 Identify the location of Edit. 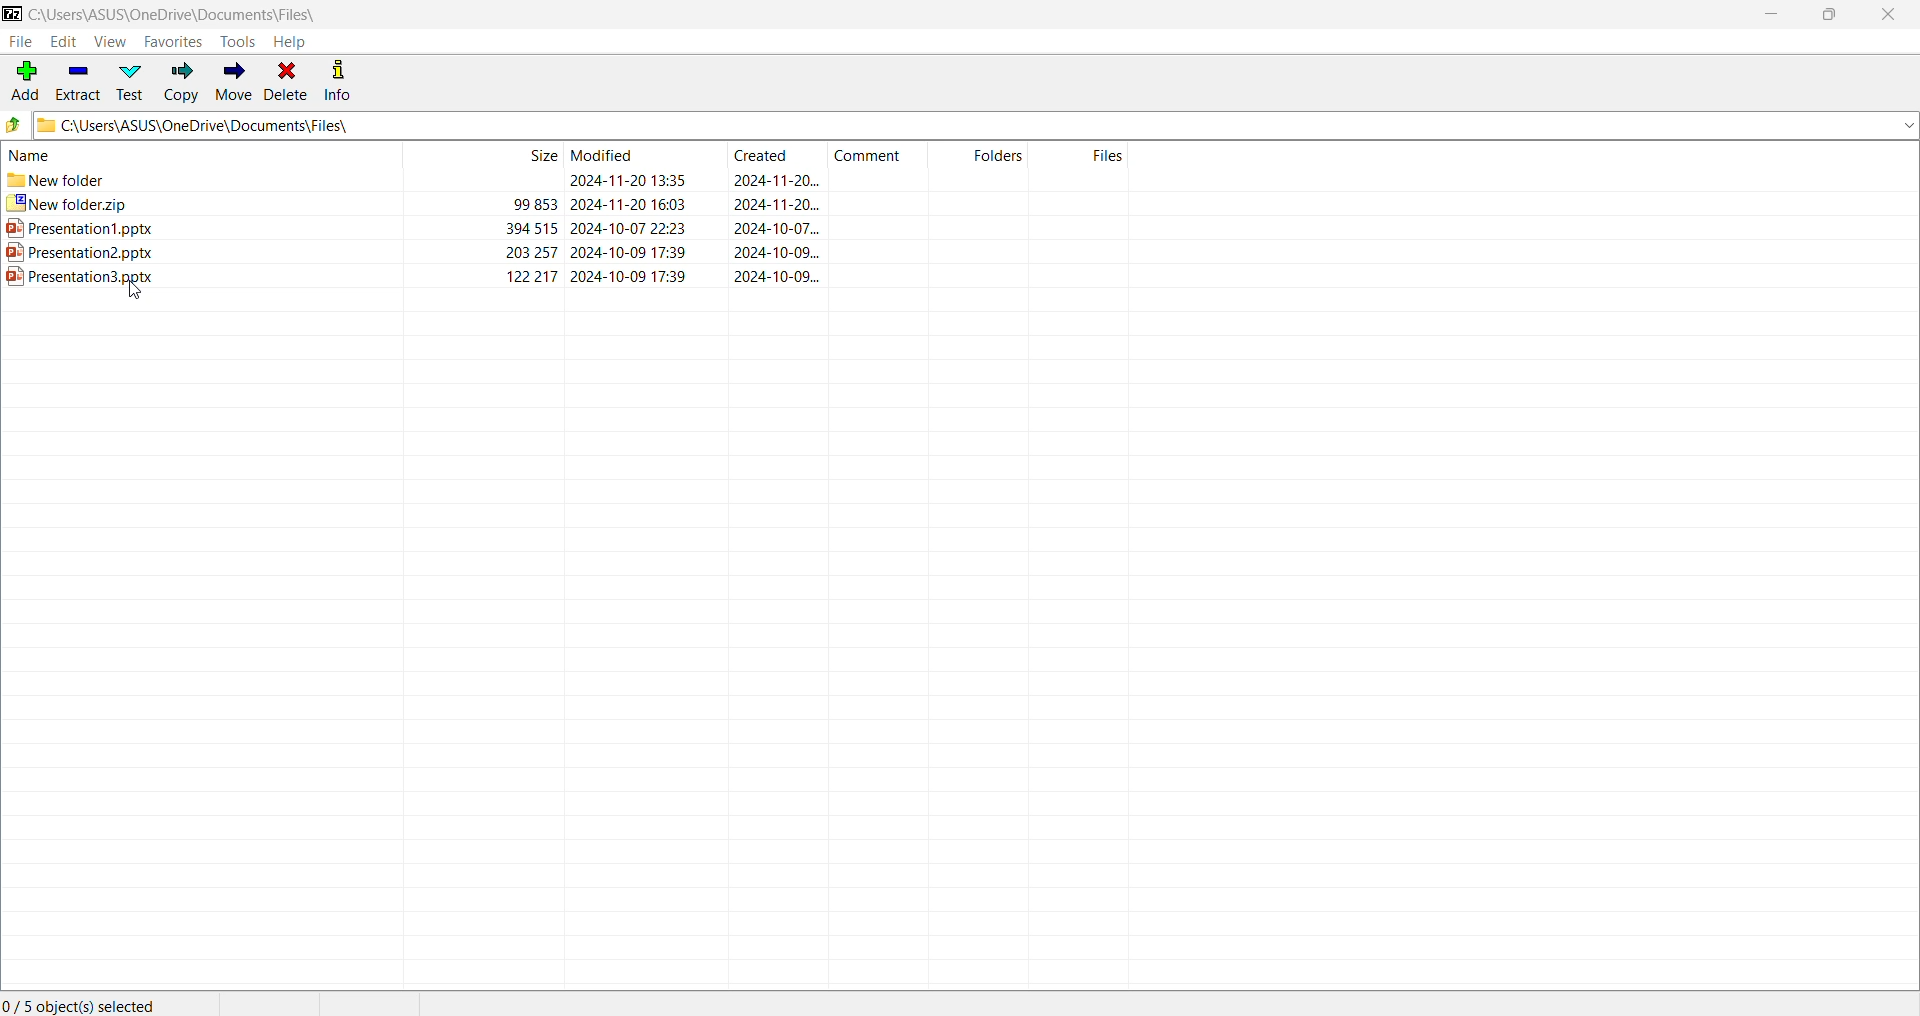
(66, 41).